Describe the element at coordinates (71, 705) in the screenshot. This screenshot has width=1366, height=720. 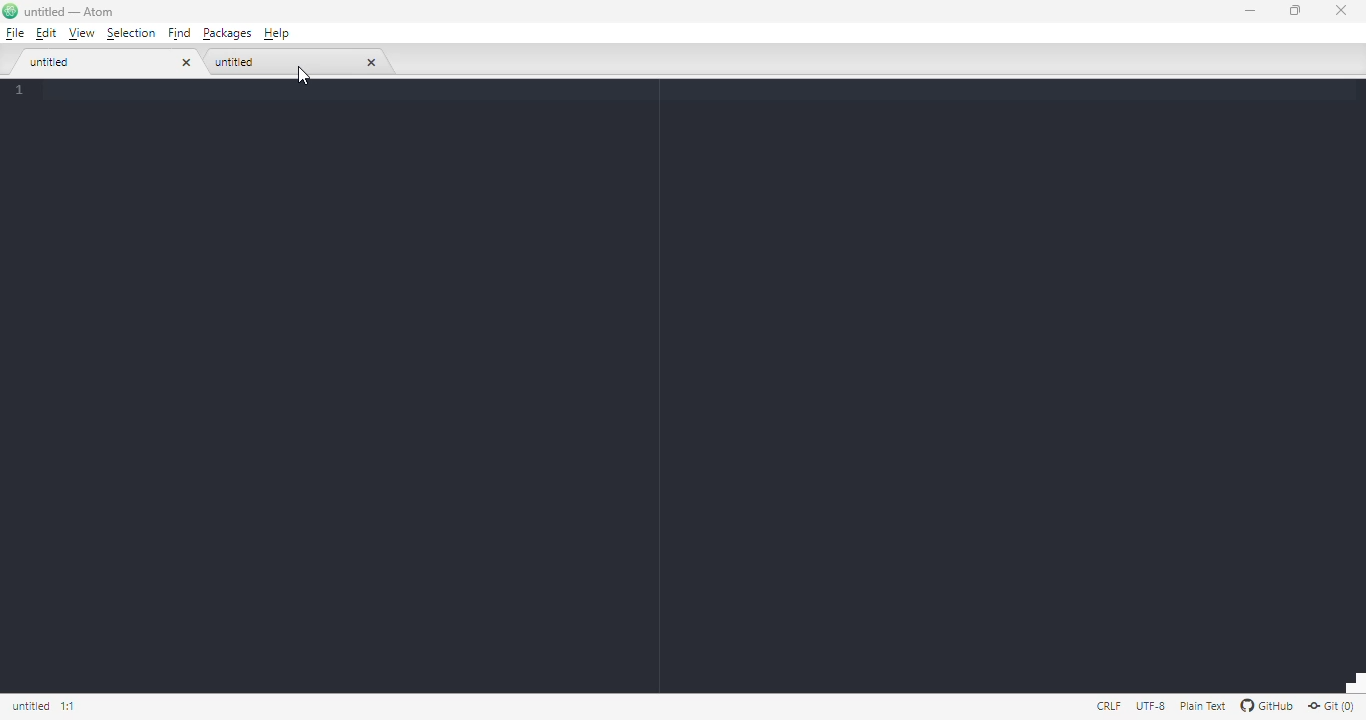
I see `1:1` at that location.